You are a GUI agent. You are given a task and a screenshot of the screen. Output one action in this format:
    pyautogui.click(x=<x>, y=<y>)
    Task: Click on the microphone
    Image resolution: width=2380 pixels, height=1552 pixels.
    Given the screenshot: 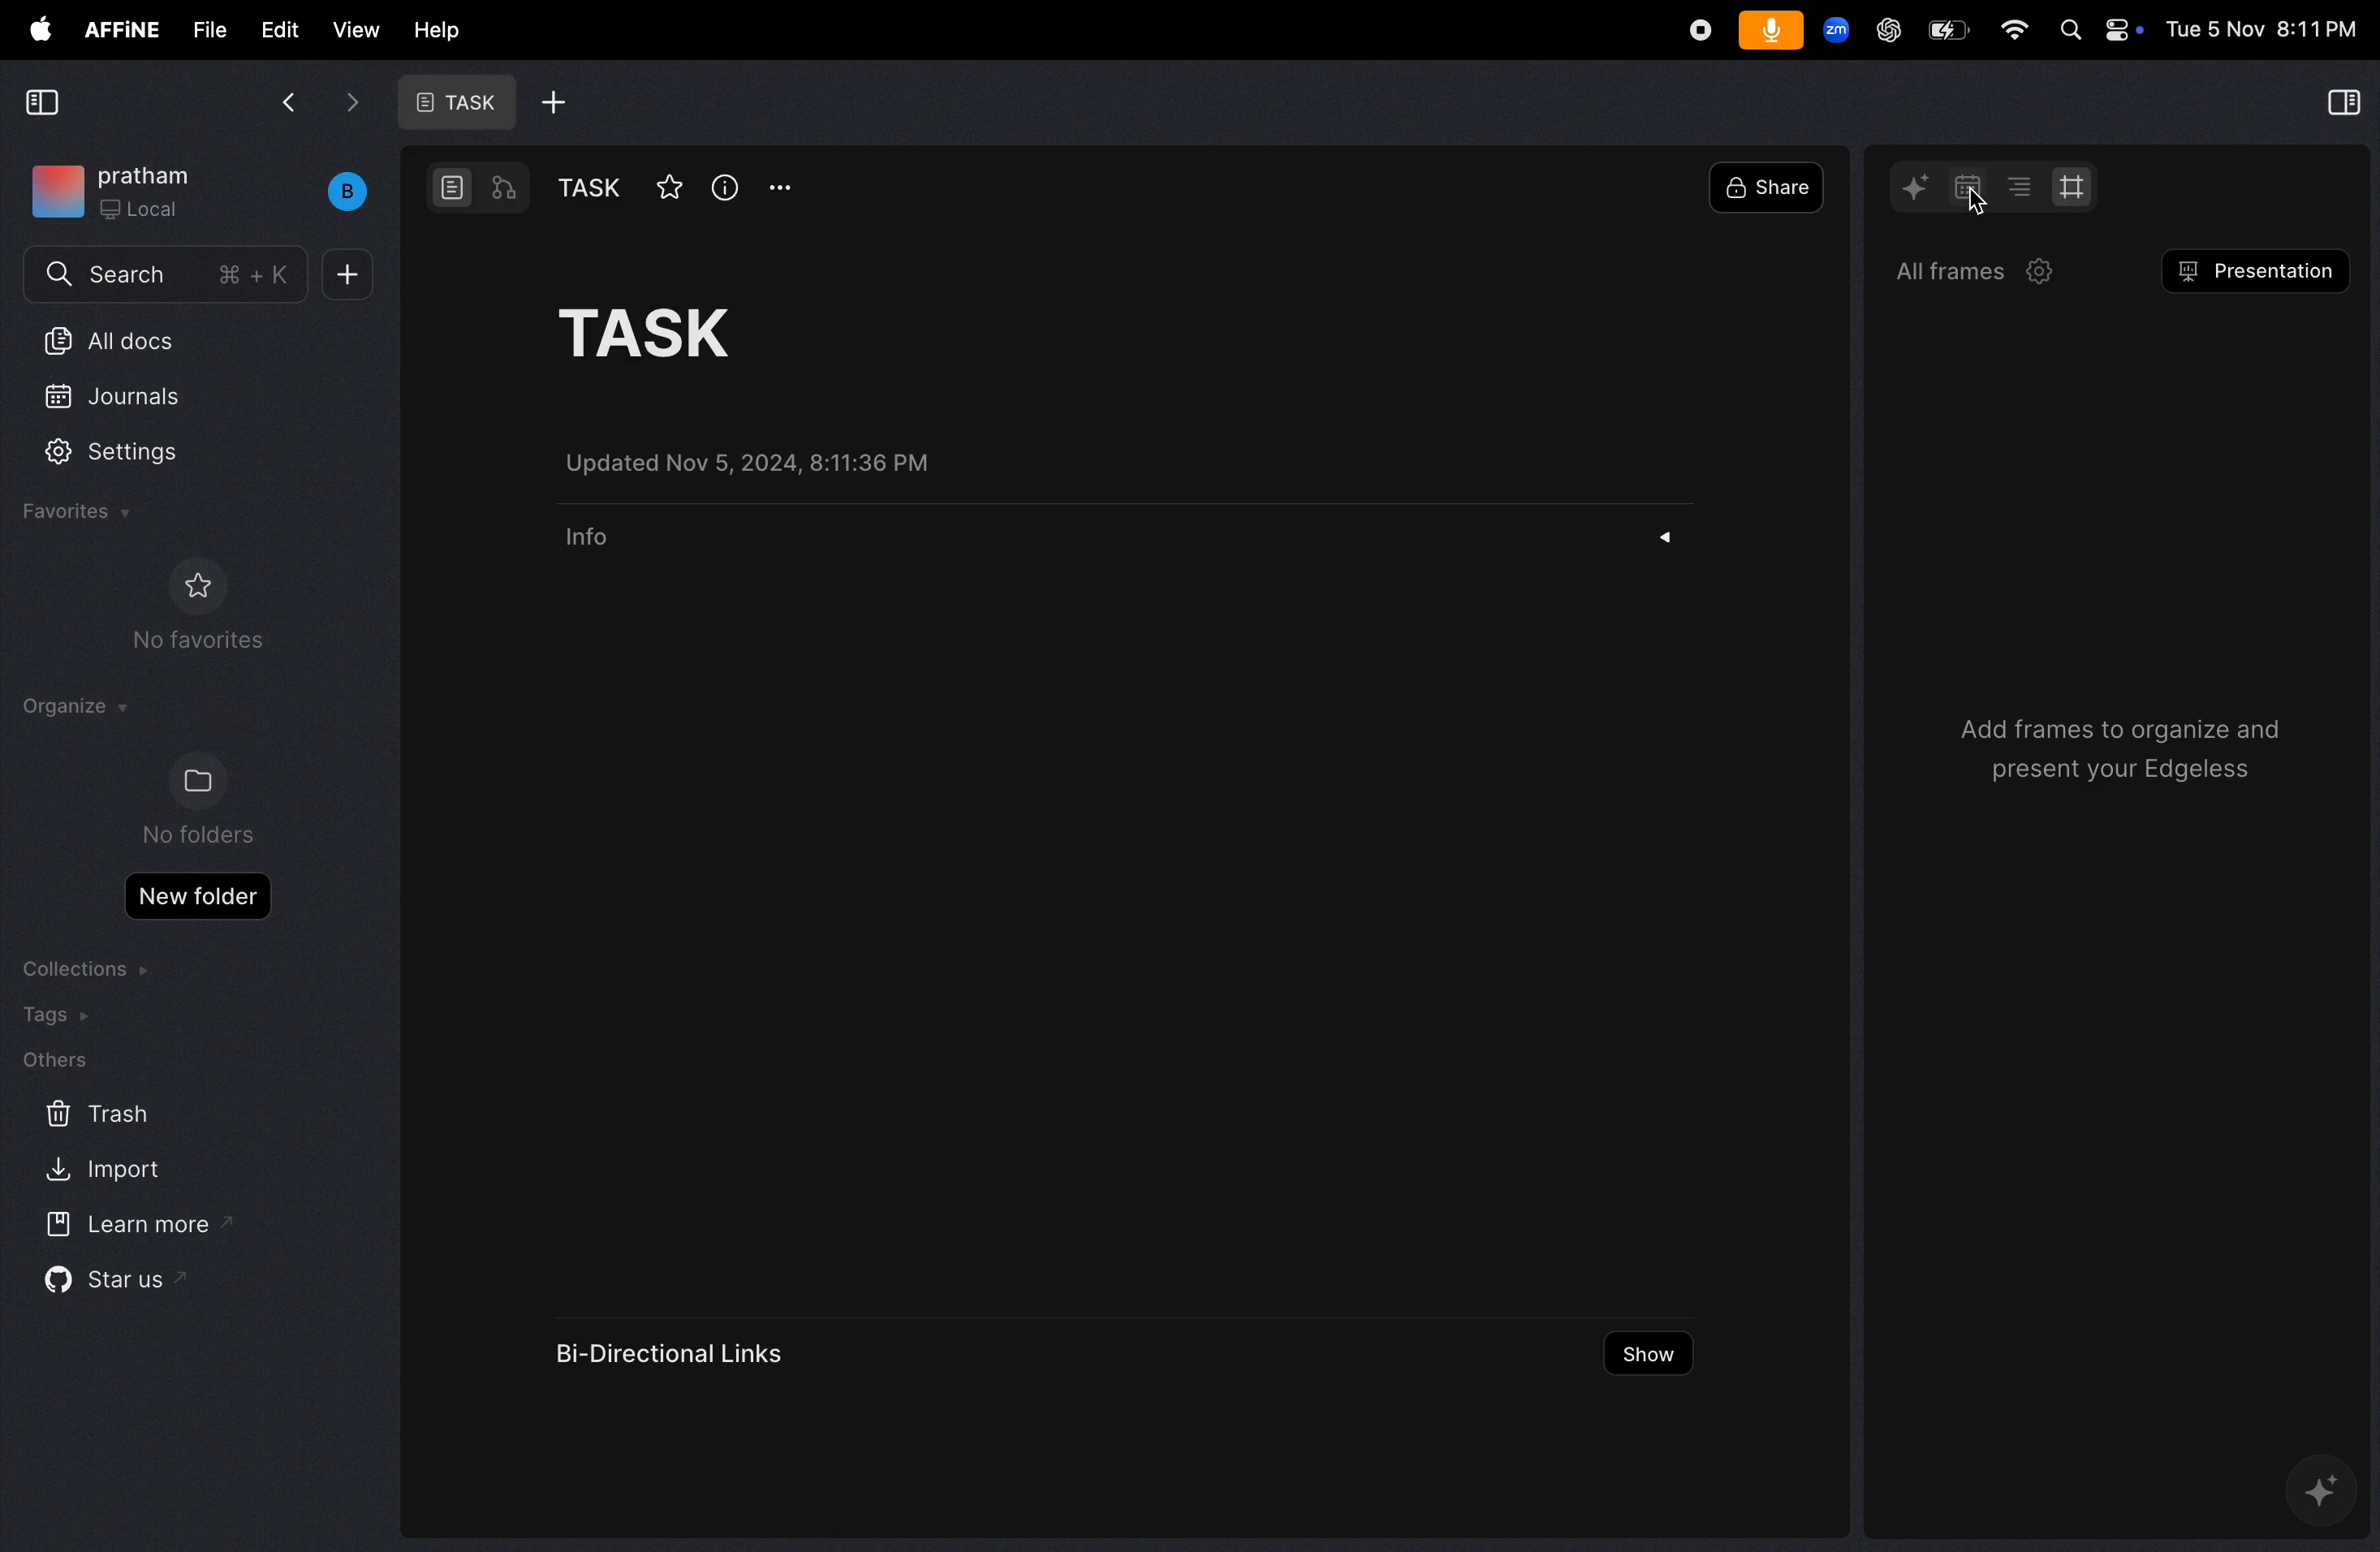 What is the action you would take?
    pyautogui.click(x=1769, y=31)
    